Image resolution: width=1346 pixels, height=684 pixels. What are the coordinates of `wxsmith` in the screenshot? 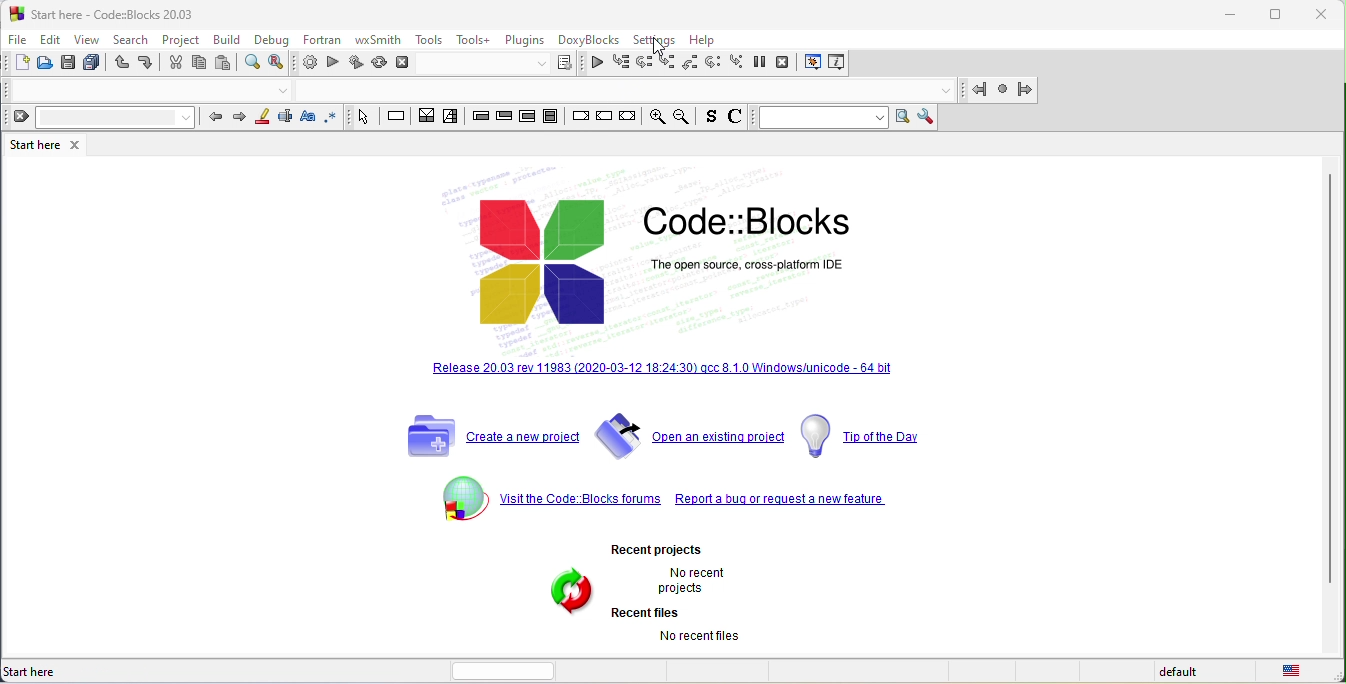 It's located at (379, 39).